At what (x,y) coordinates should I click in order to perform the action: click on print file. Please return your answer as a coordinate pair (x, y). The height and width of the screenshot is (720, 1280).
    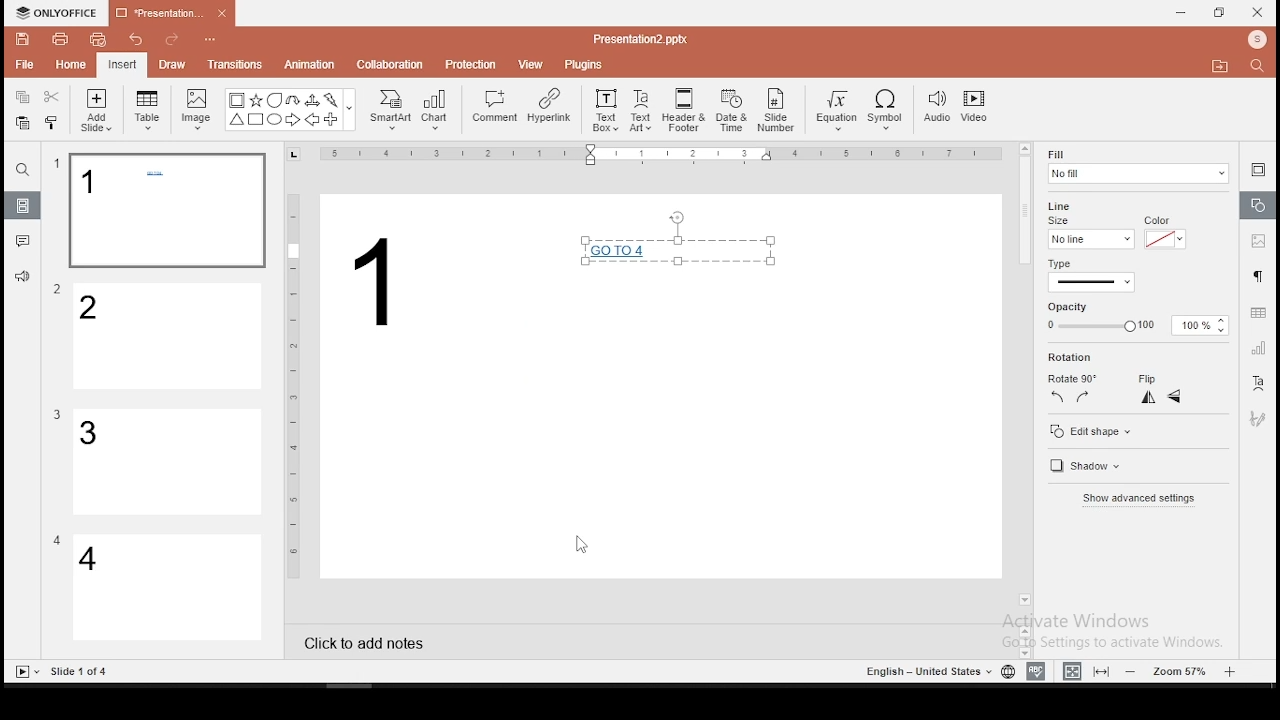
    Looking at the image, I should click on (60, 37).